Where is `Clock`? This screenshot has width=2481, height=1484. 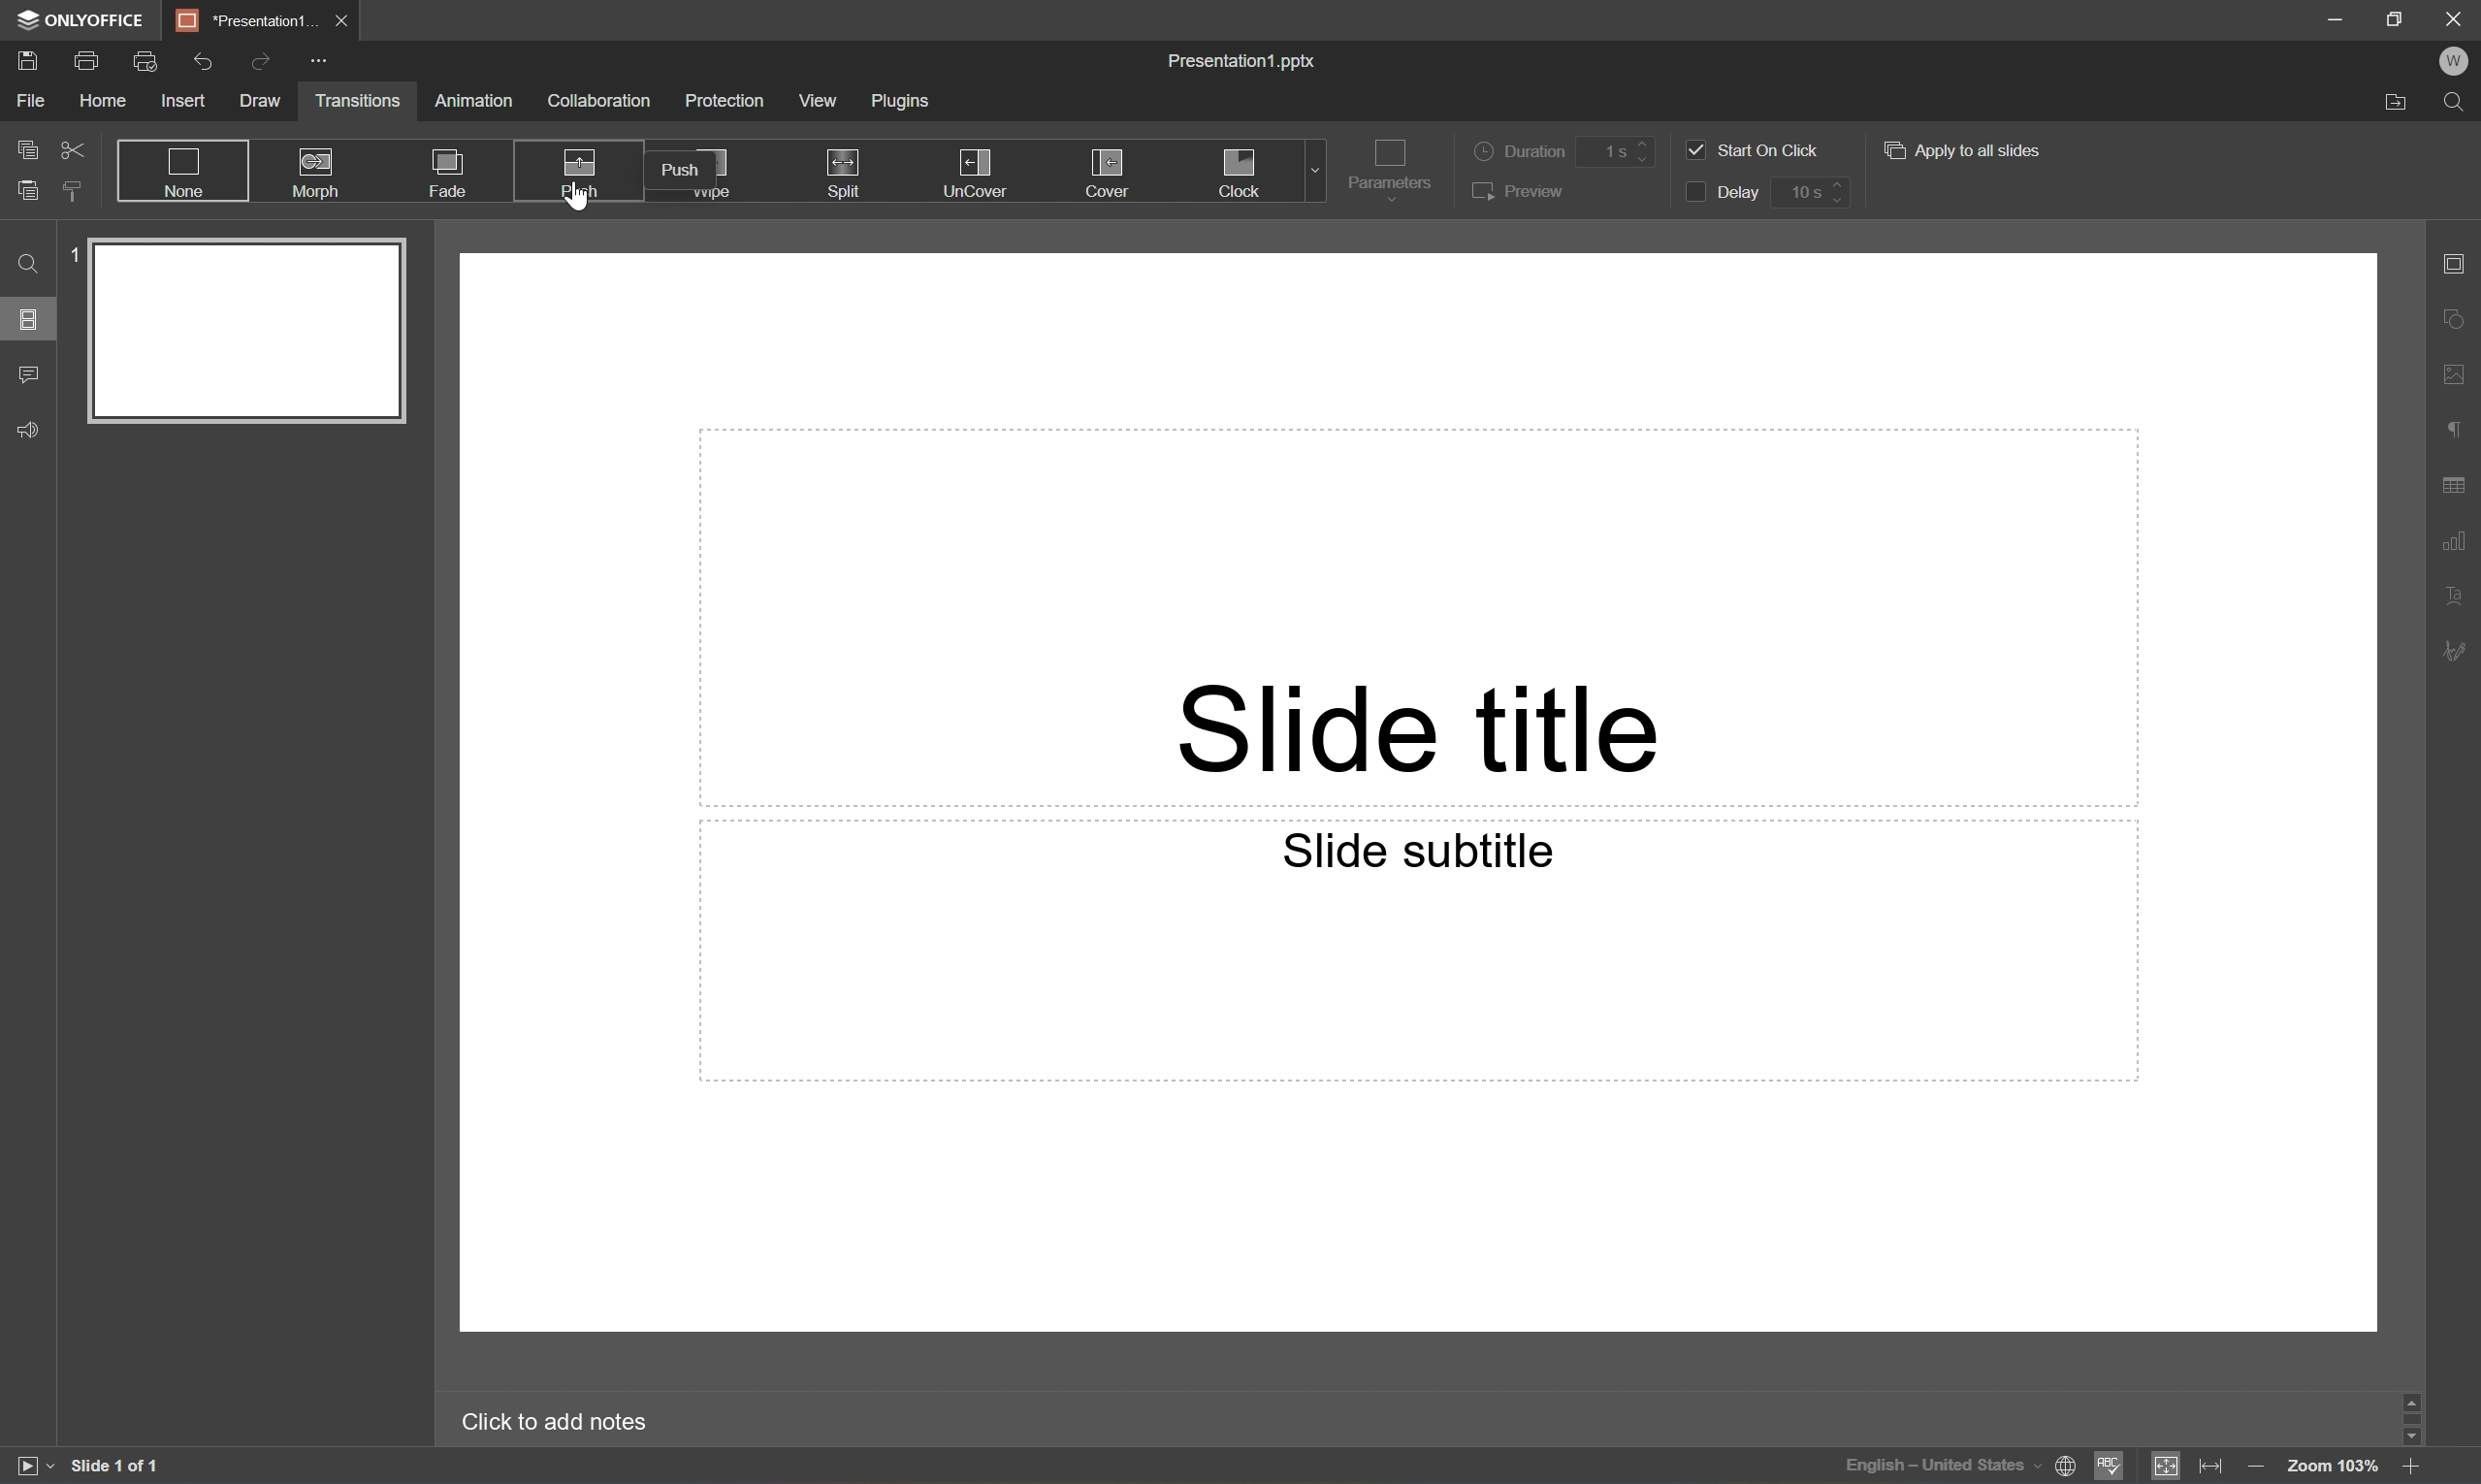
Clock is located at coordinates (1241, 172).